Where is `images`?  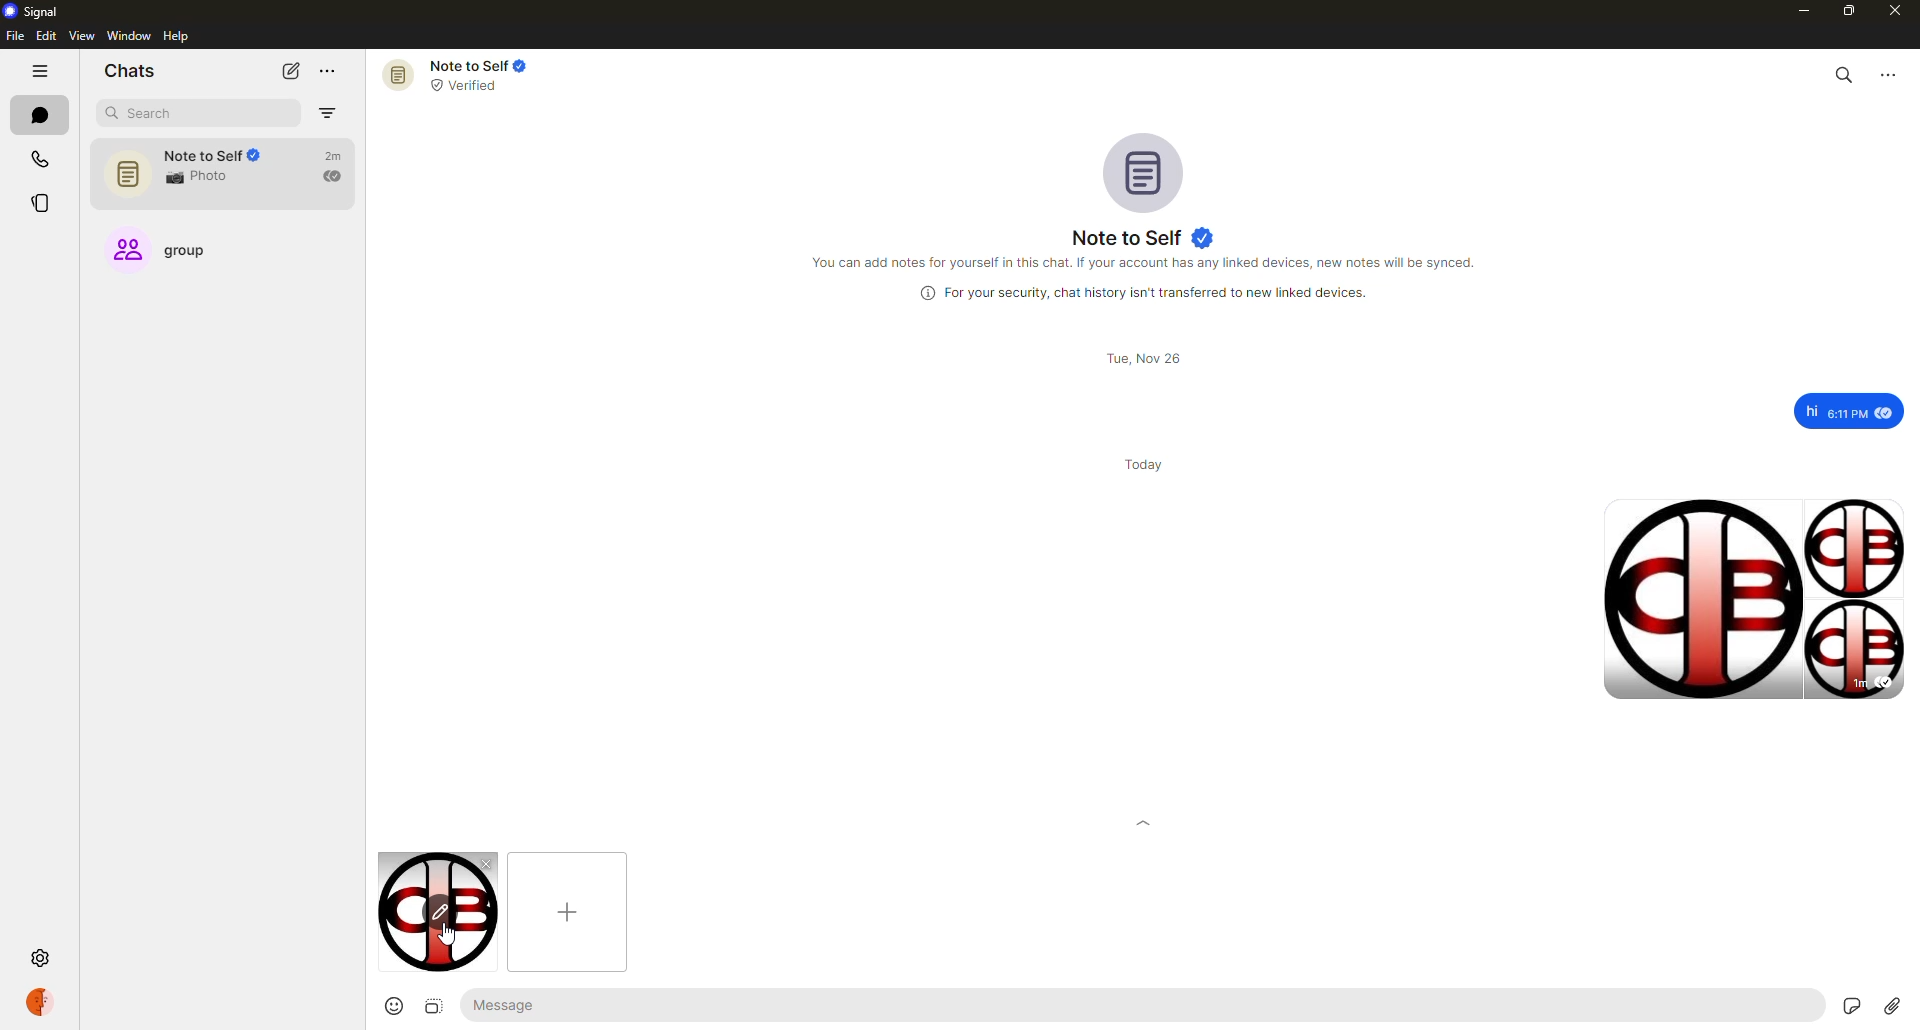
images is located at coordinates (1755, 597).